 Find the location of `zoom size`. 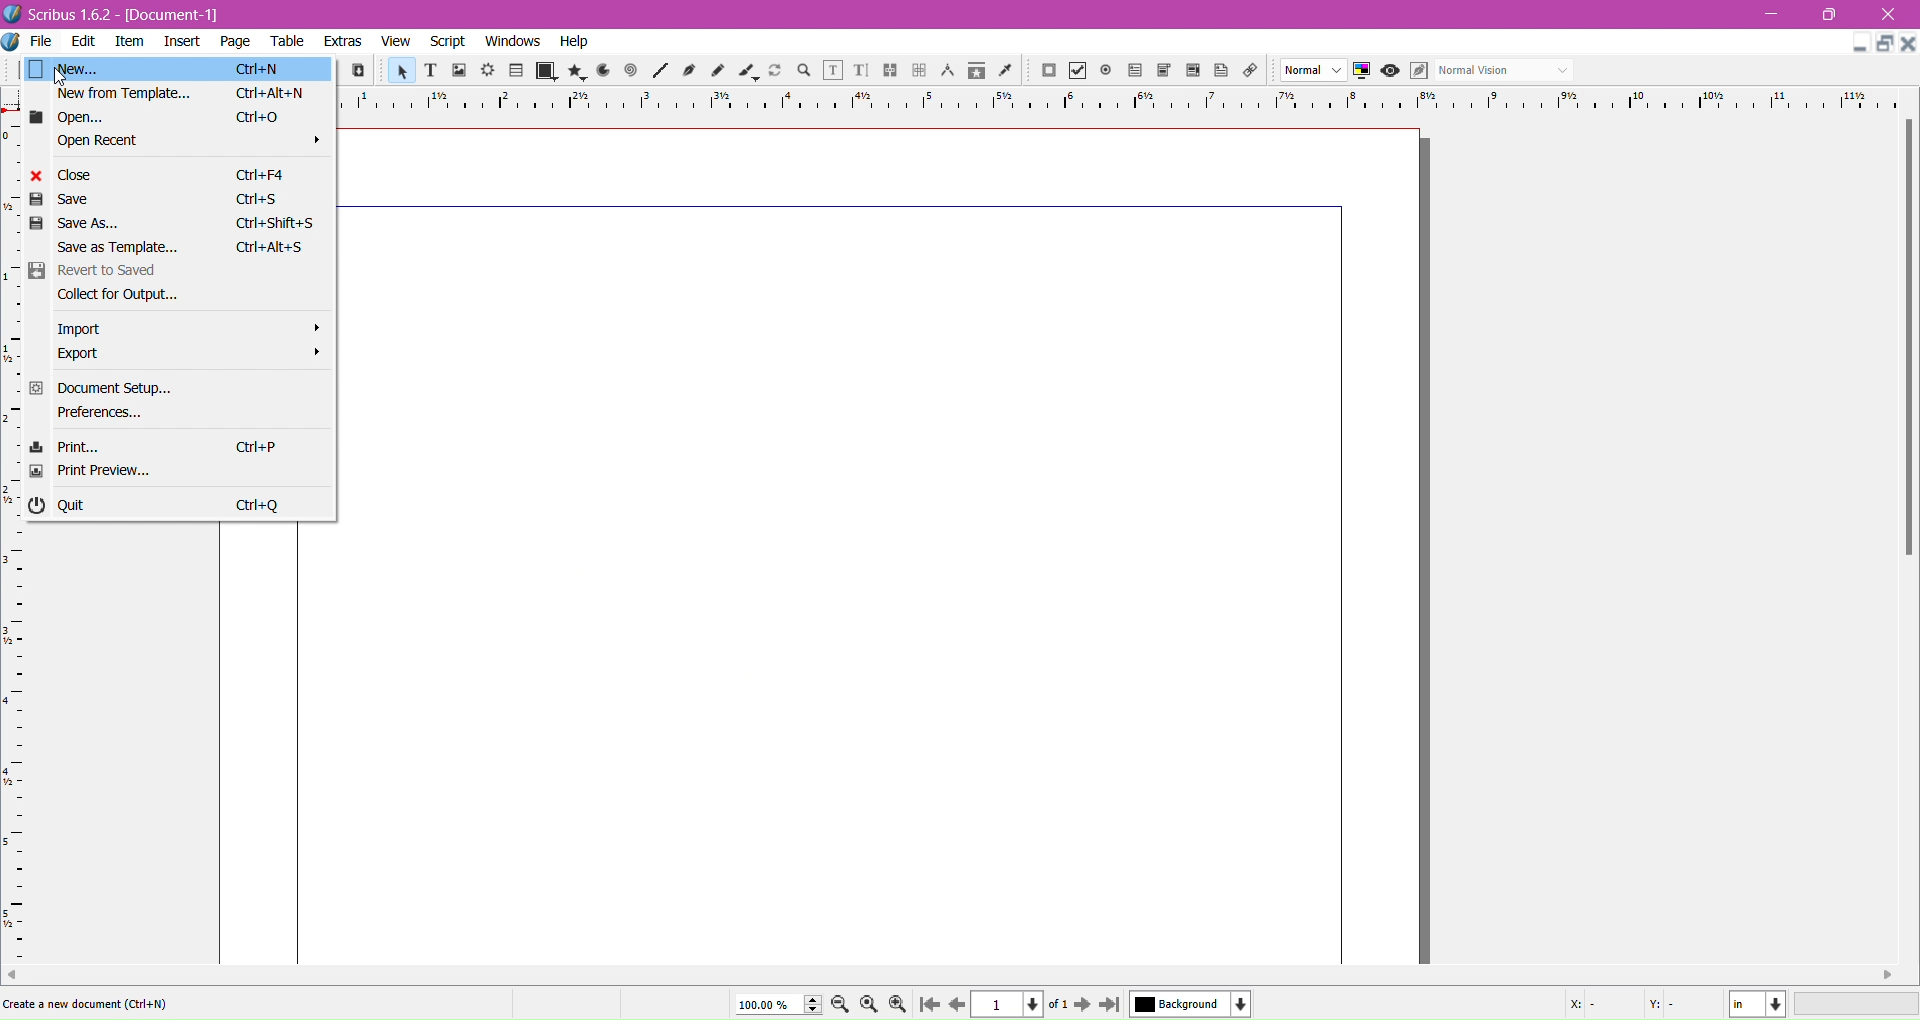

zoom size is located at coordinates (776, 1004).